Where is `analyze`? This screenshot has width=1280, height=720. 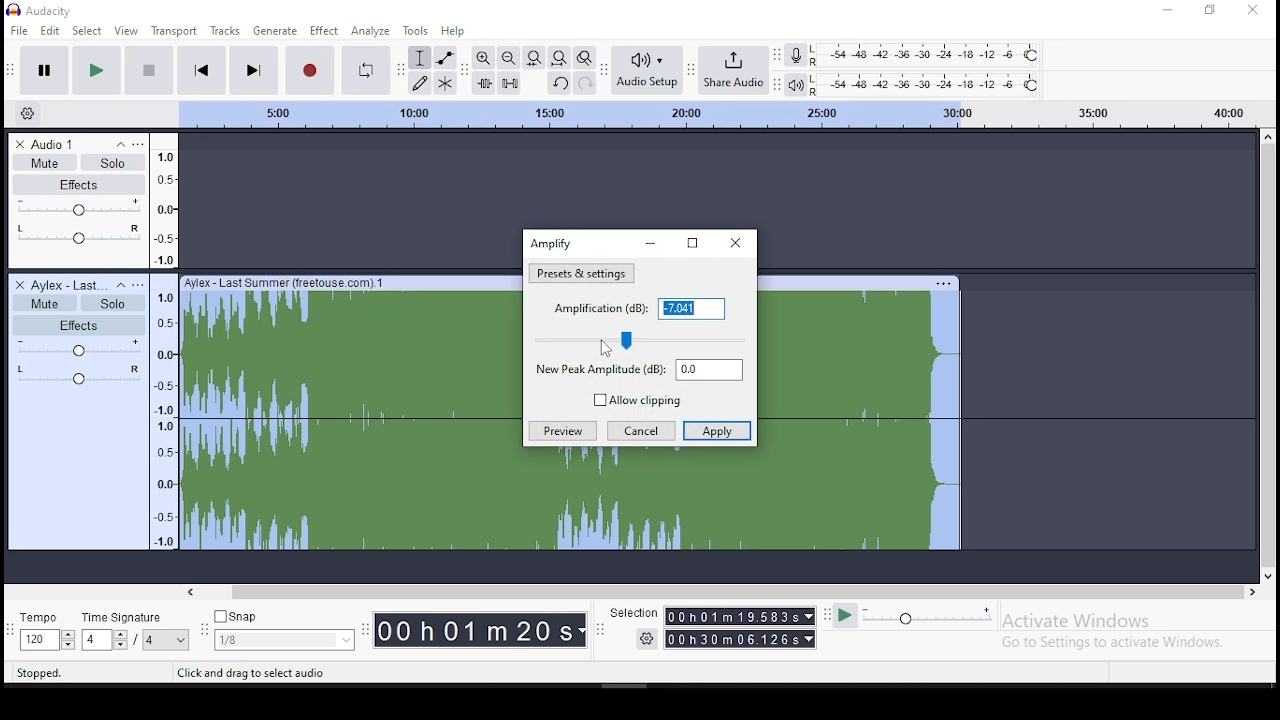
analyze is located at coordinates (370, 31).